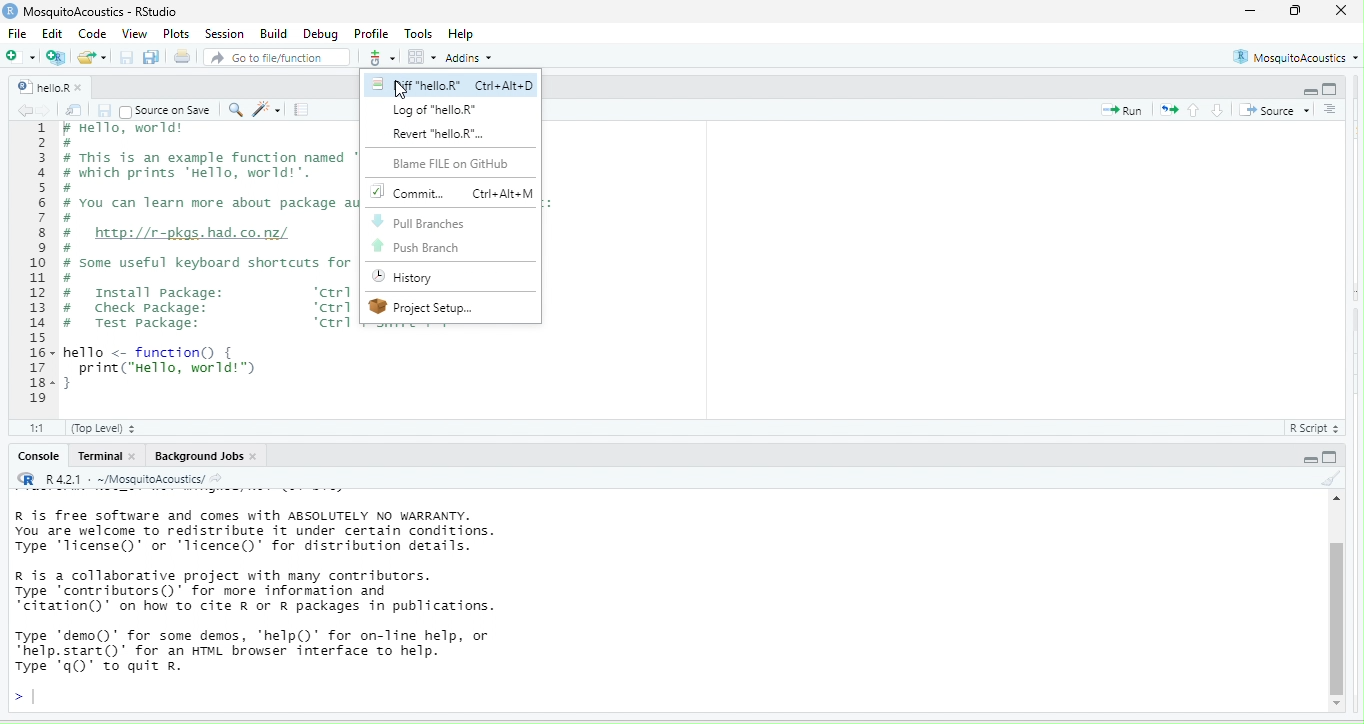  Describe the element at coordinates (99, 457) in the screenshot. I see ` Terminal` at that location.